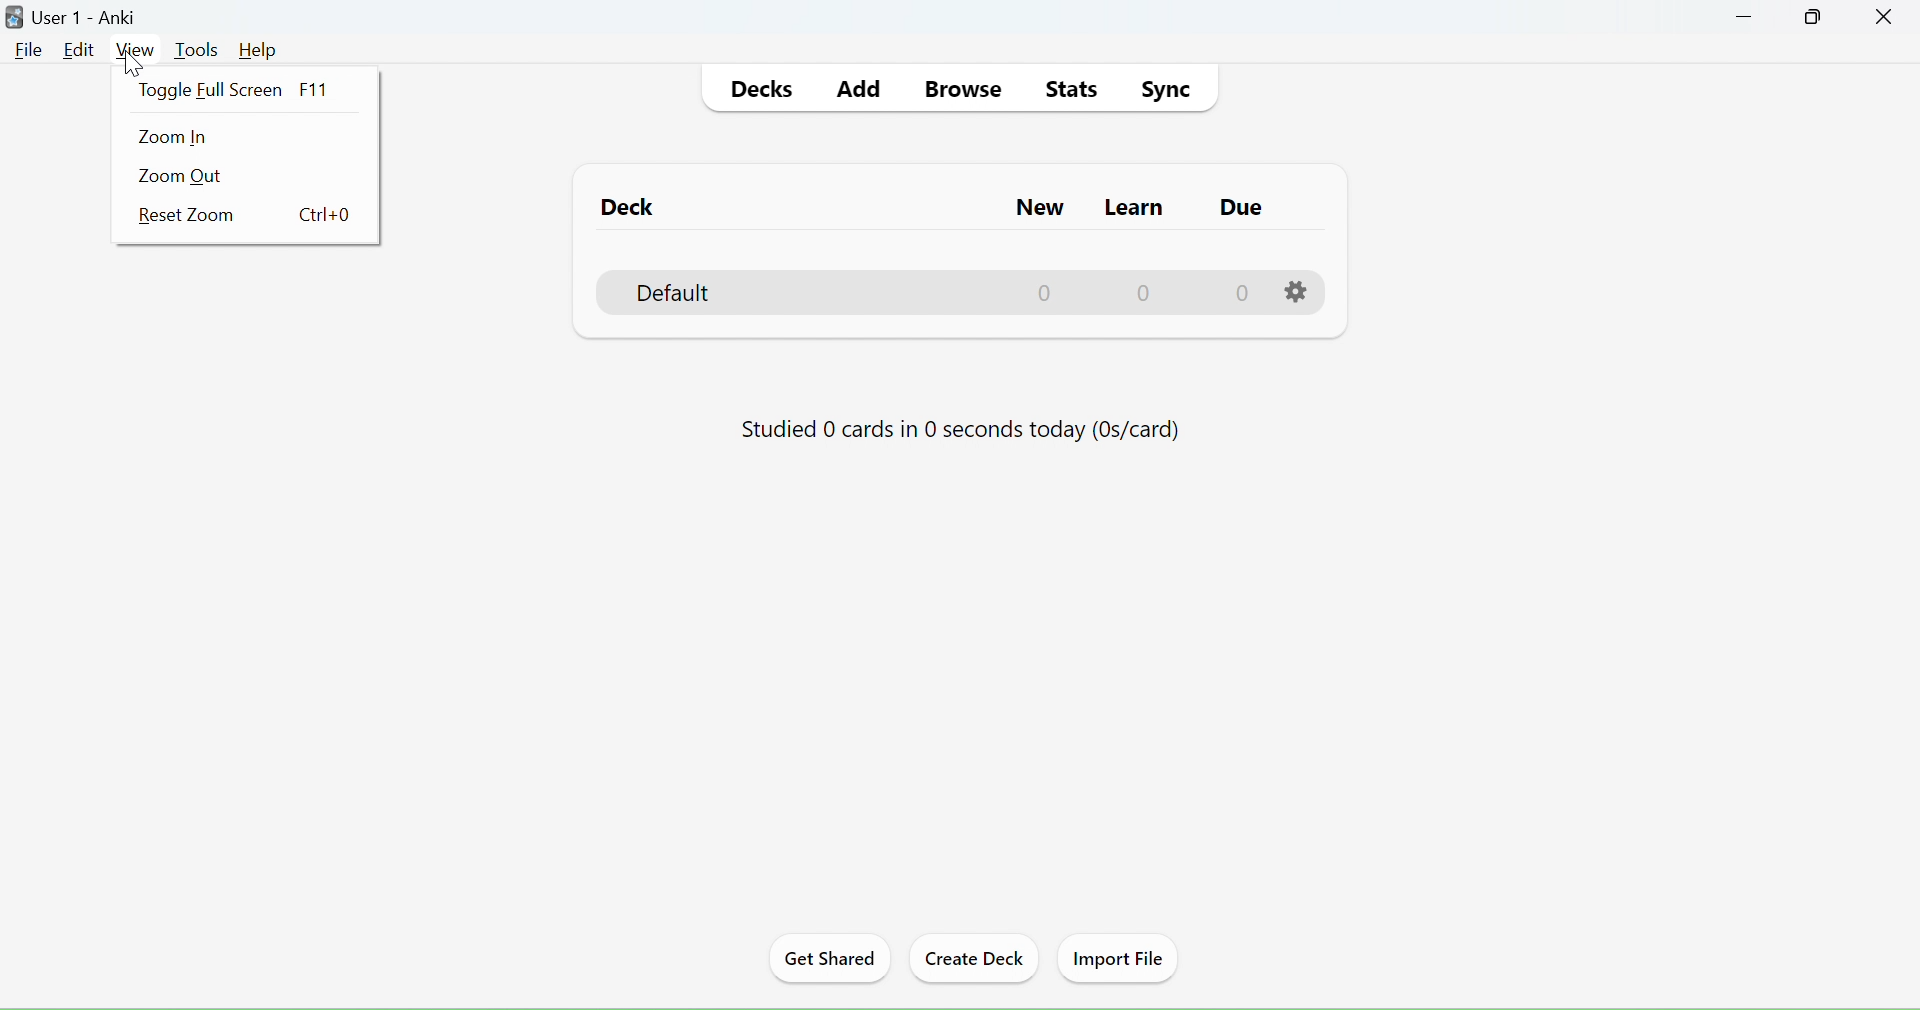 The width and height of the screenshot is (1920, 1010). What do you see at coordinates (78, 50) in the screenshot?
I see `edit` at bounding box center [78, 50].